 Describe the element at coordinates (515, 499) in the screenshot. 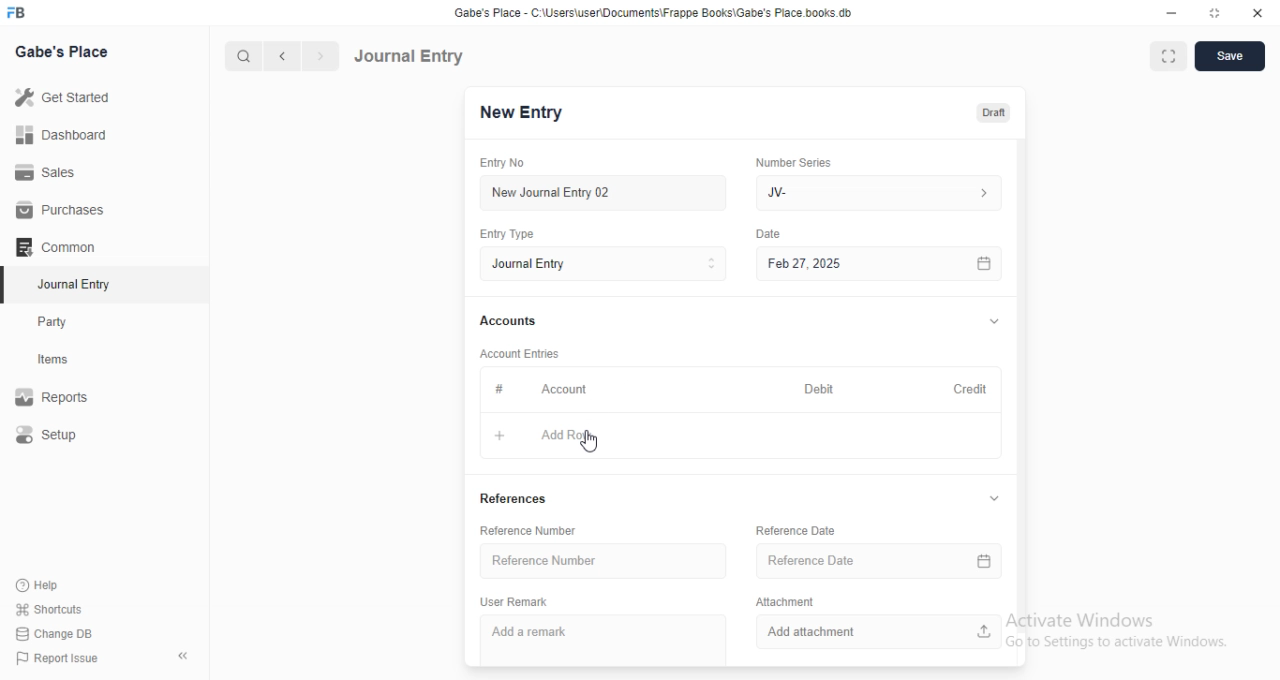

I see `References` at that location.